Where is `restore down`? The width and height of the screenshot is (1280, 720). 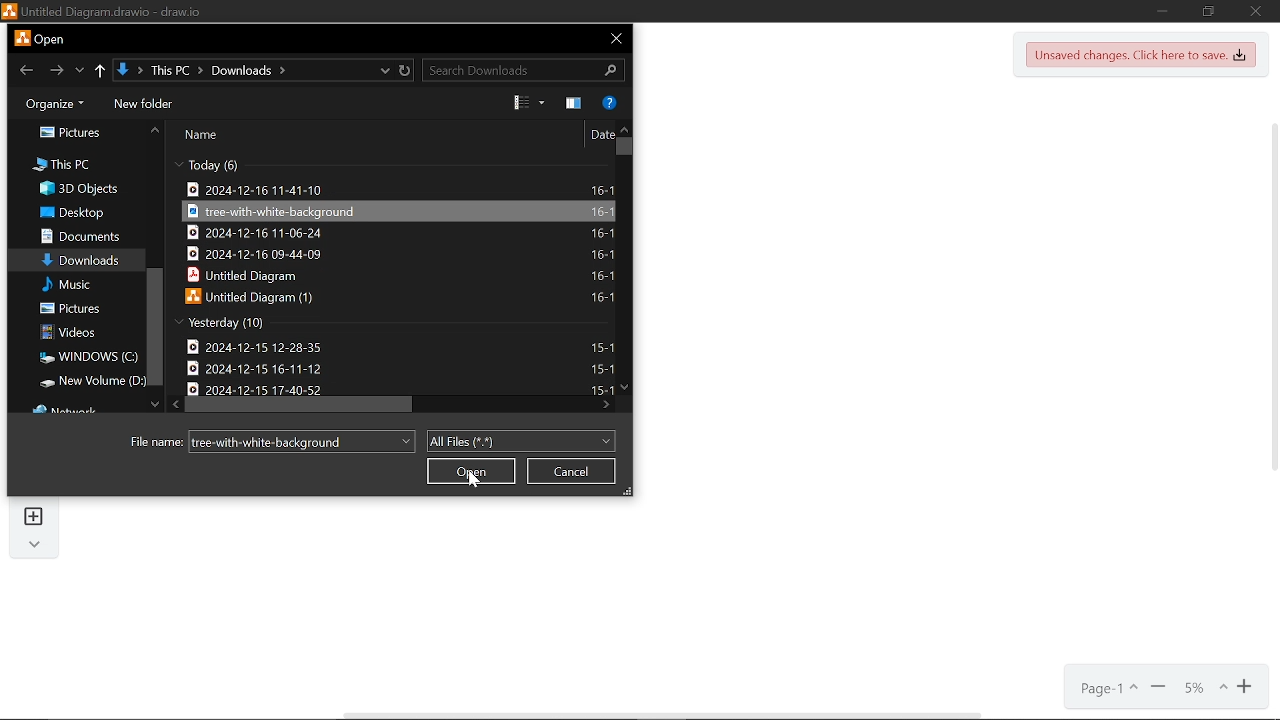
restore down is located at coordinates (1209, 12).